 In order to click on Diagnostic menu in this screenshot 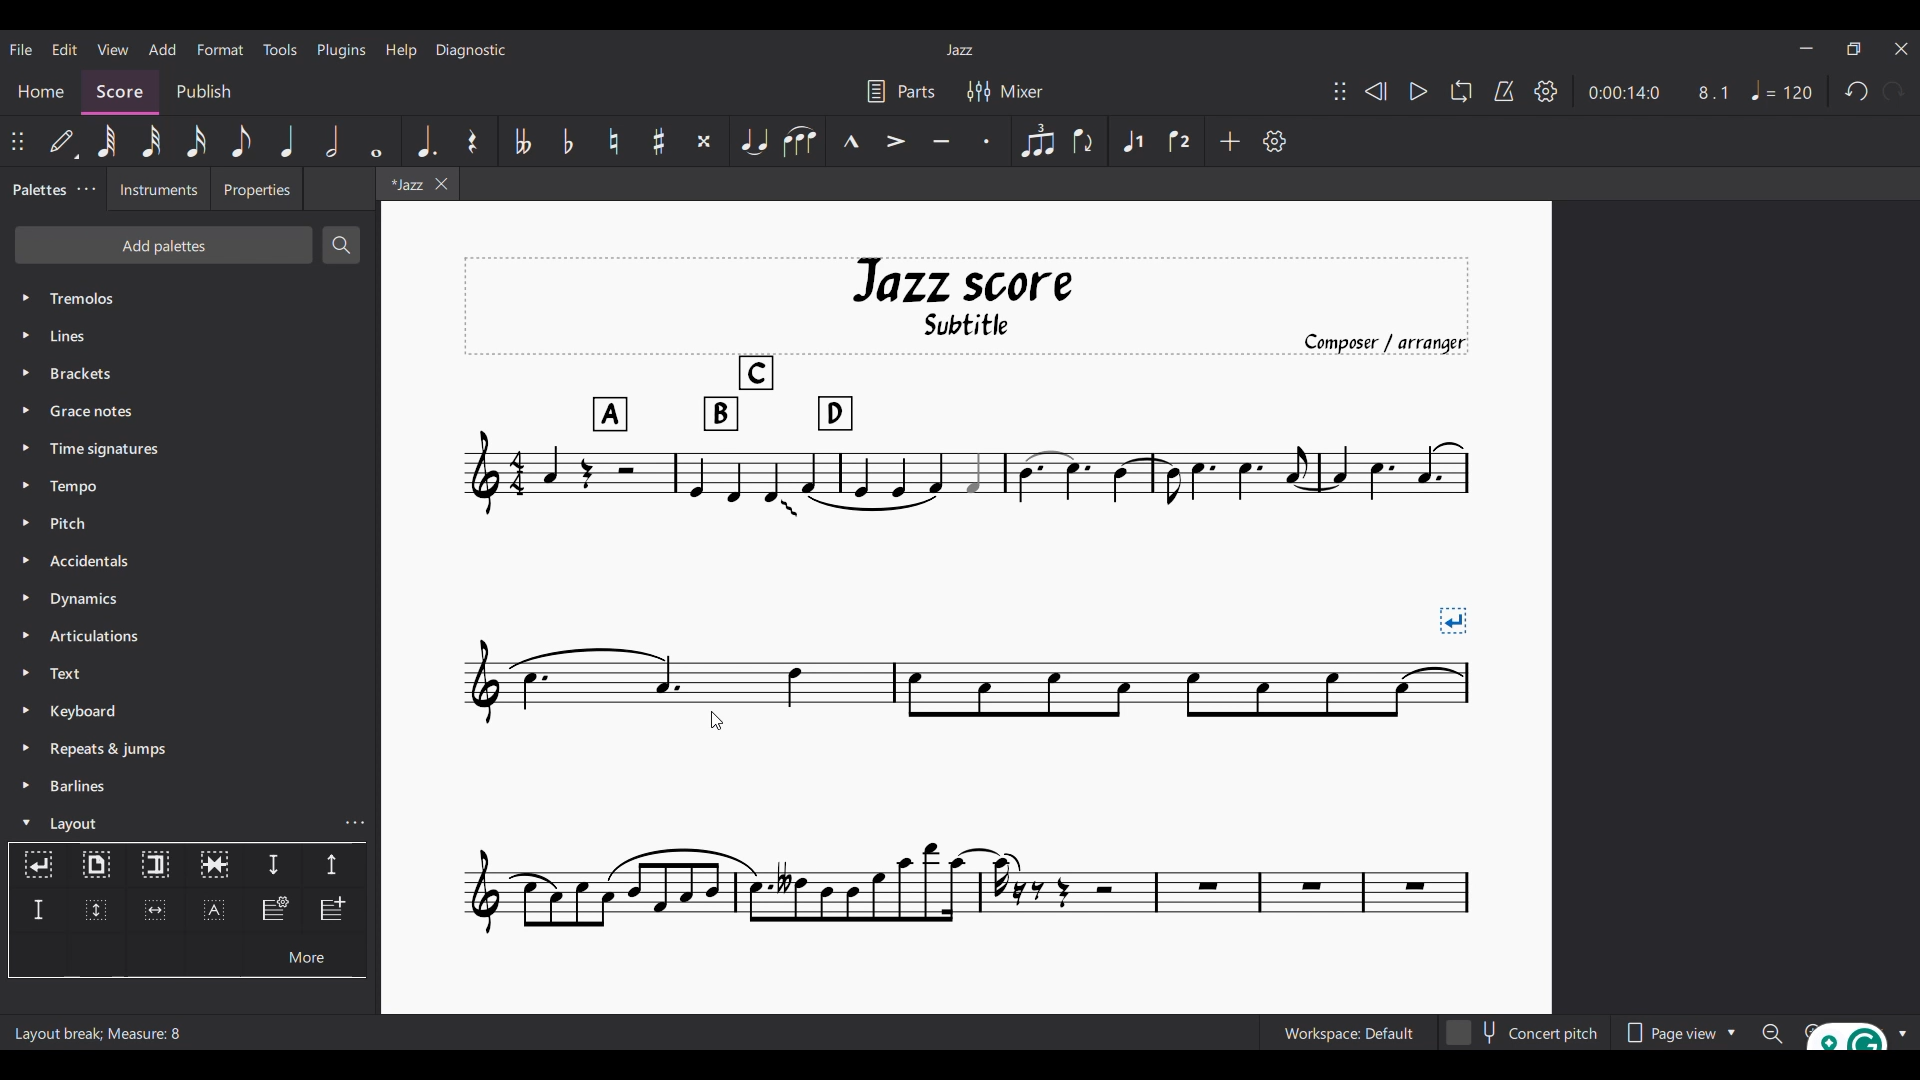, I will do `click(471, 50)`.